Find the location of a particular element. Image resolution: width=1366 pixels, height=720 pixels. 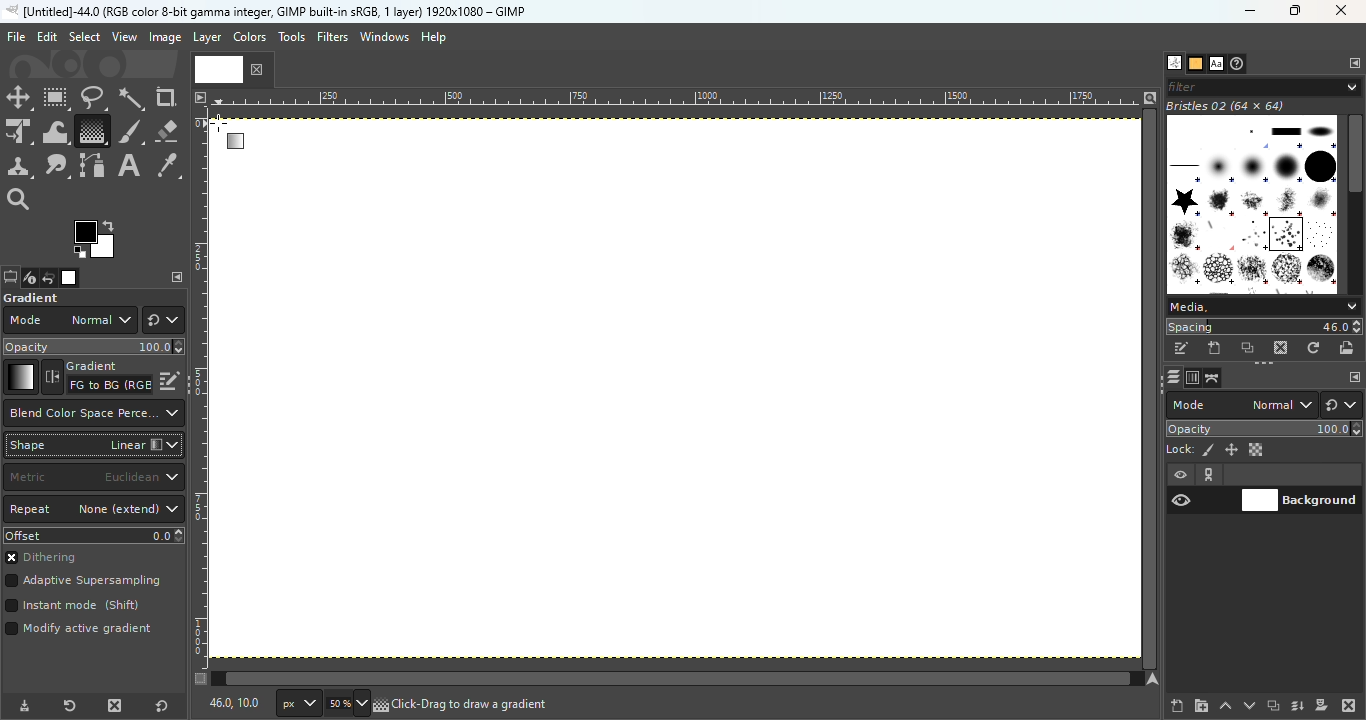

Spacing is located at coordinates (1264, 327).